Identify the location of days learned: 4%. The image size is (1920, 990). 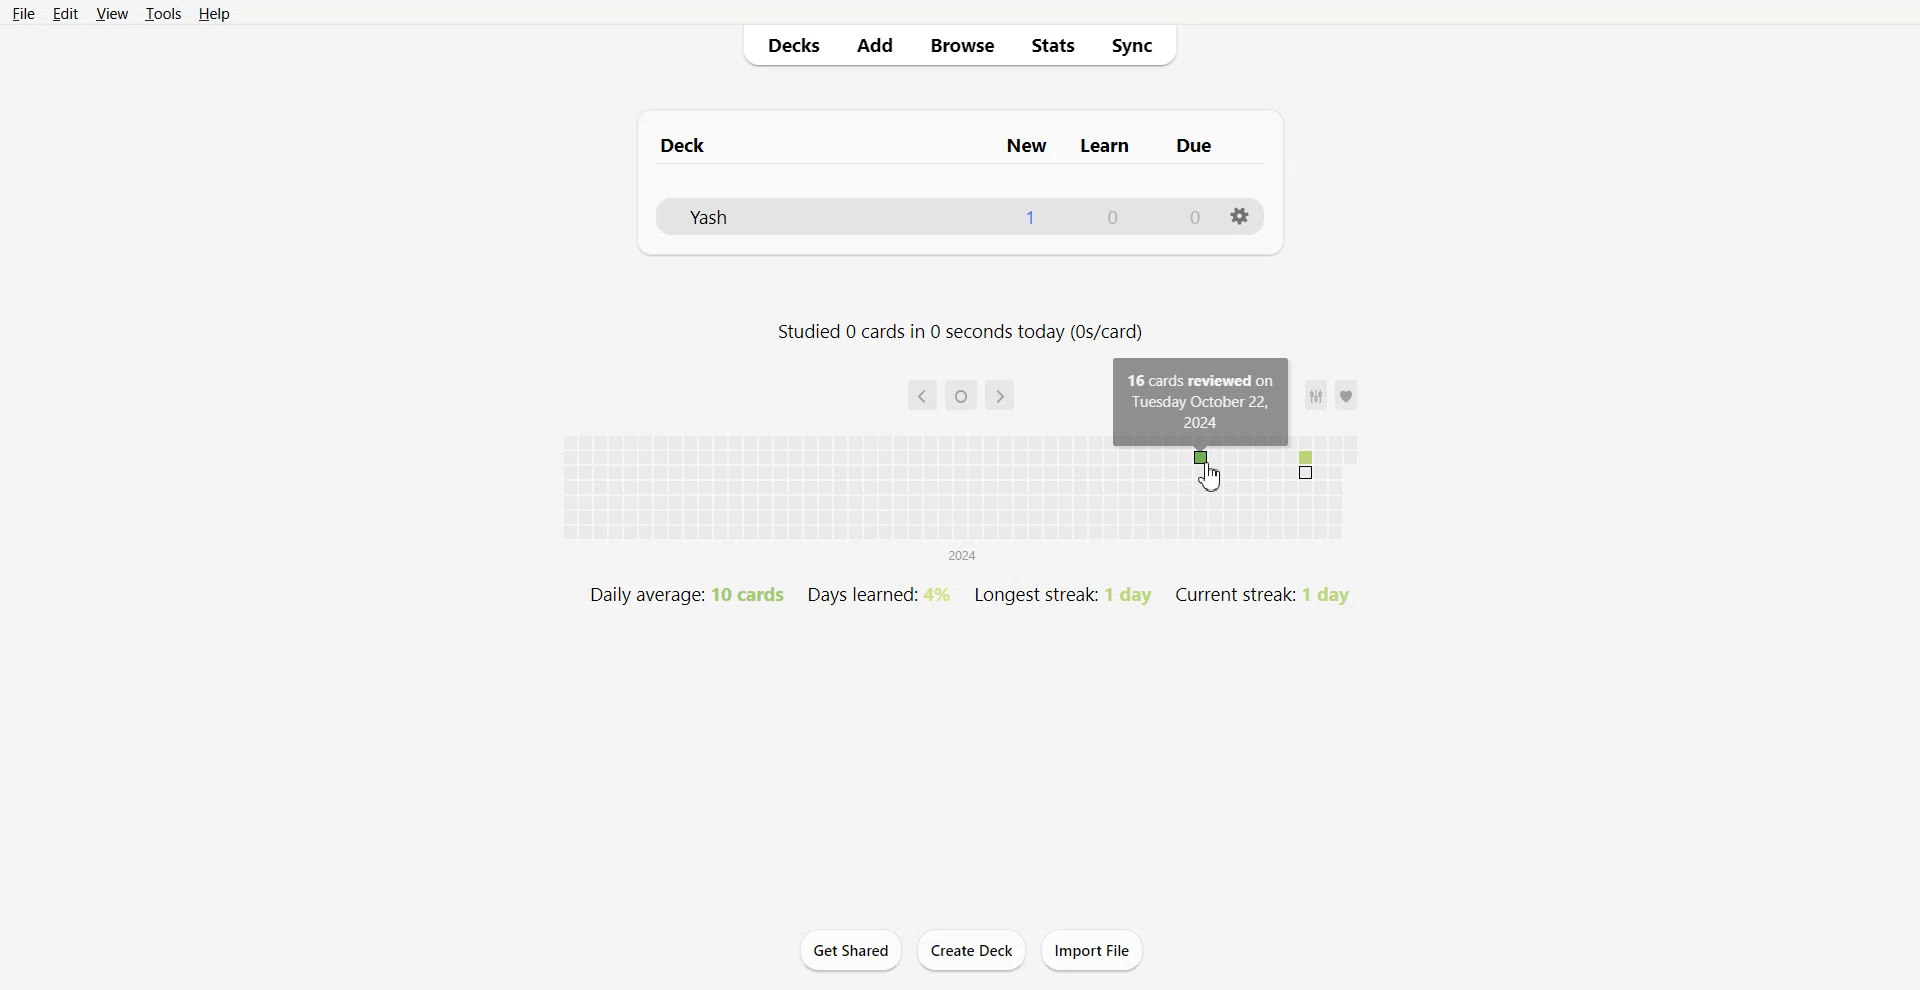
(876, 593).